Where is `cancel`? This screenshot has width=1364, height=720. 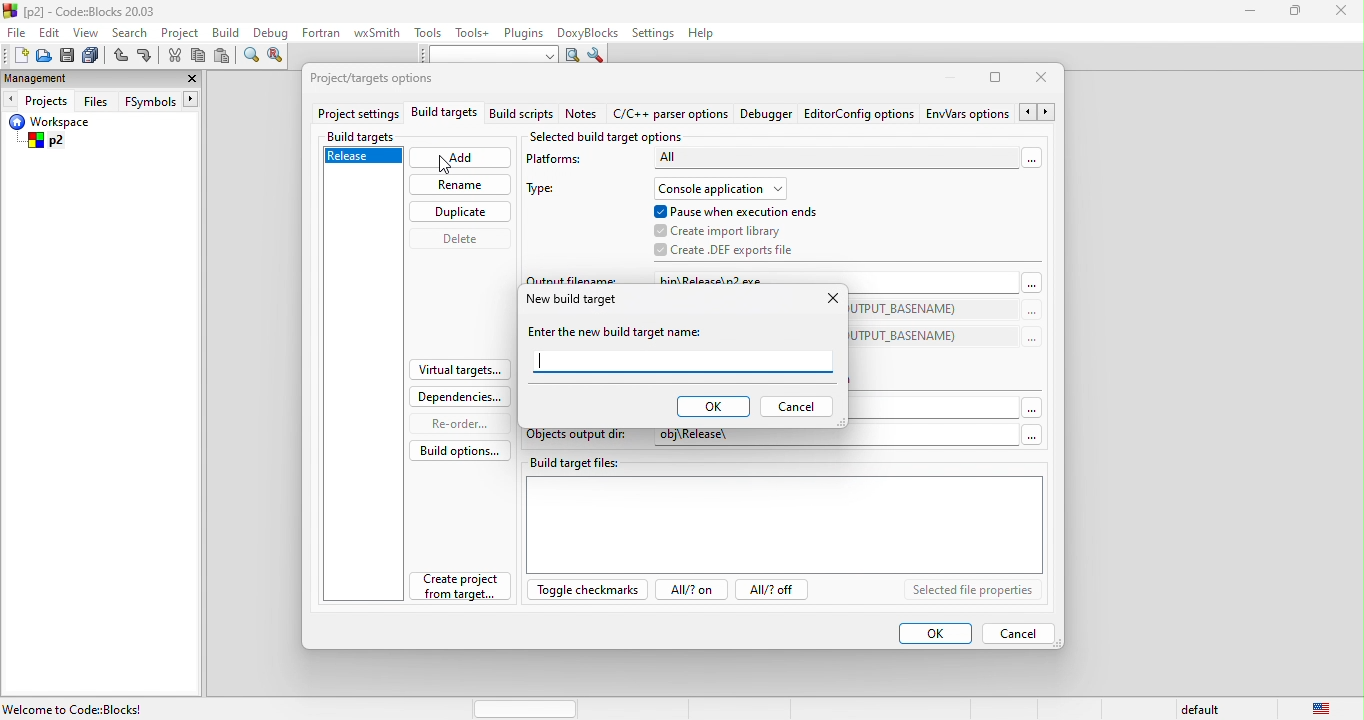 cancel is located at coordinates (798, 407).